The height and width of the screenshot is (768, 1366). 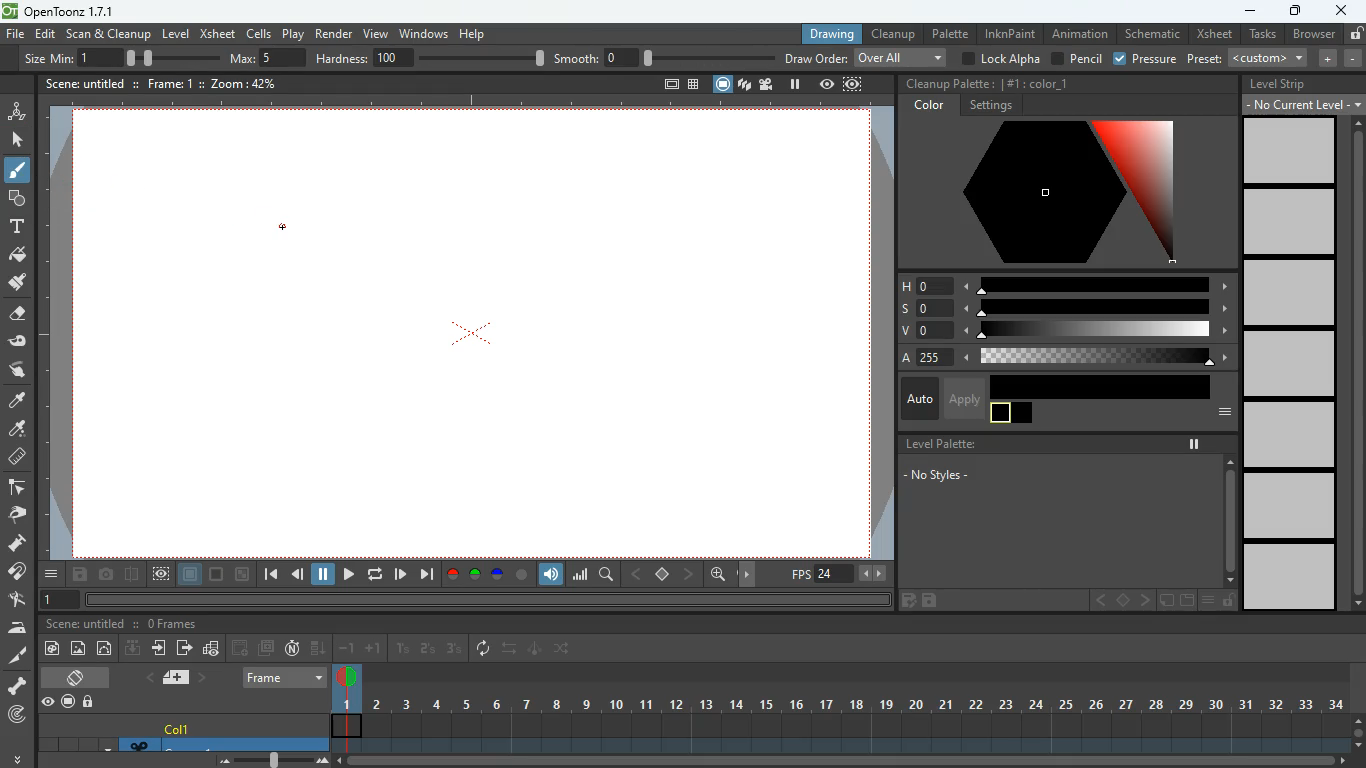 I want to click on pause, so click(x=324, y=575).